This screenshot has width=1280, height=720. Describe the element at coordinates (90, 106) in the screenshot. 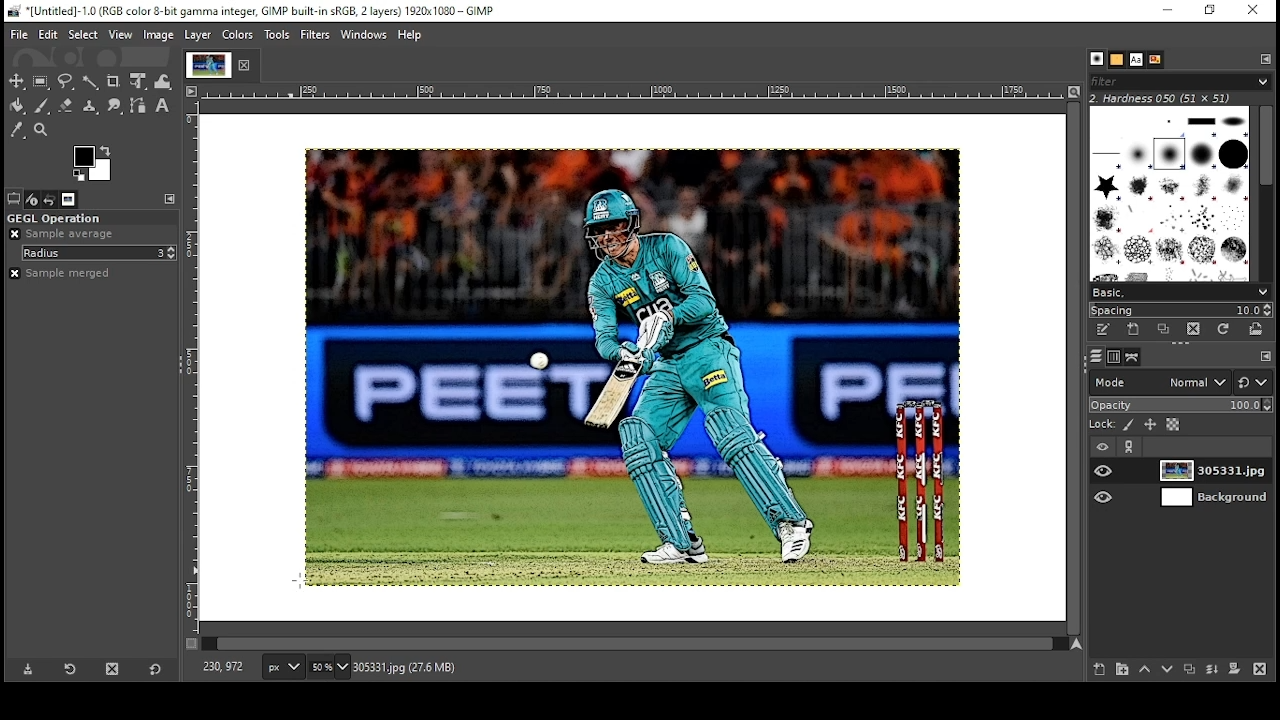

I see `clone formatting tool` at that location.